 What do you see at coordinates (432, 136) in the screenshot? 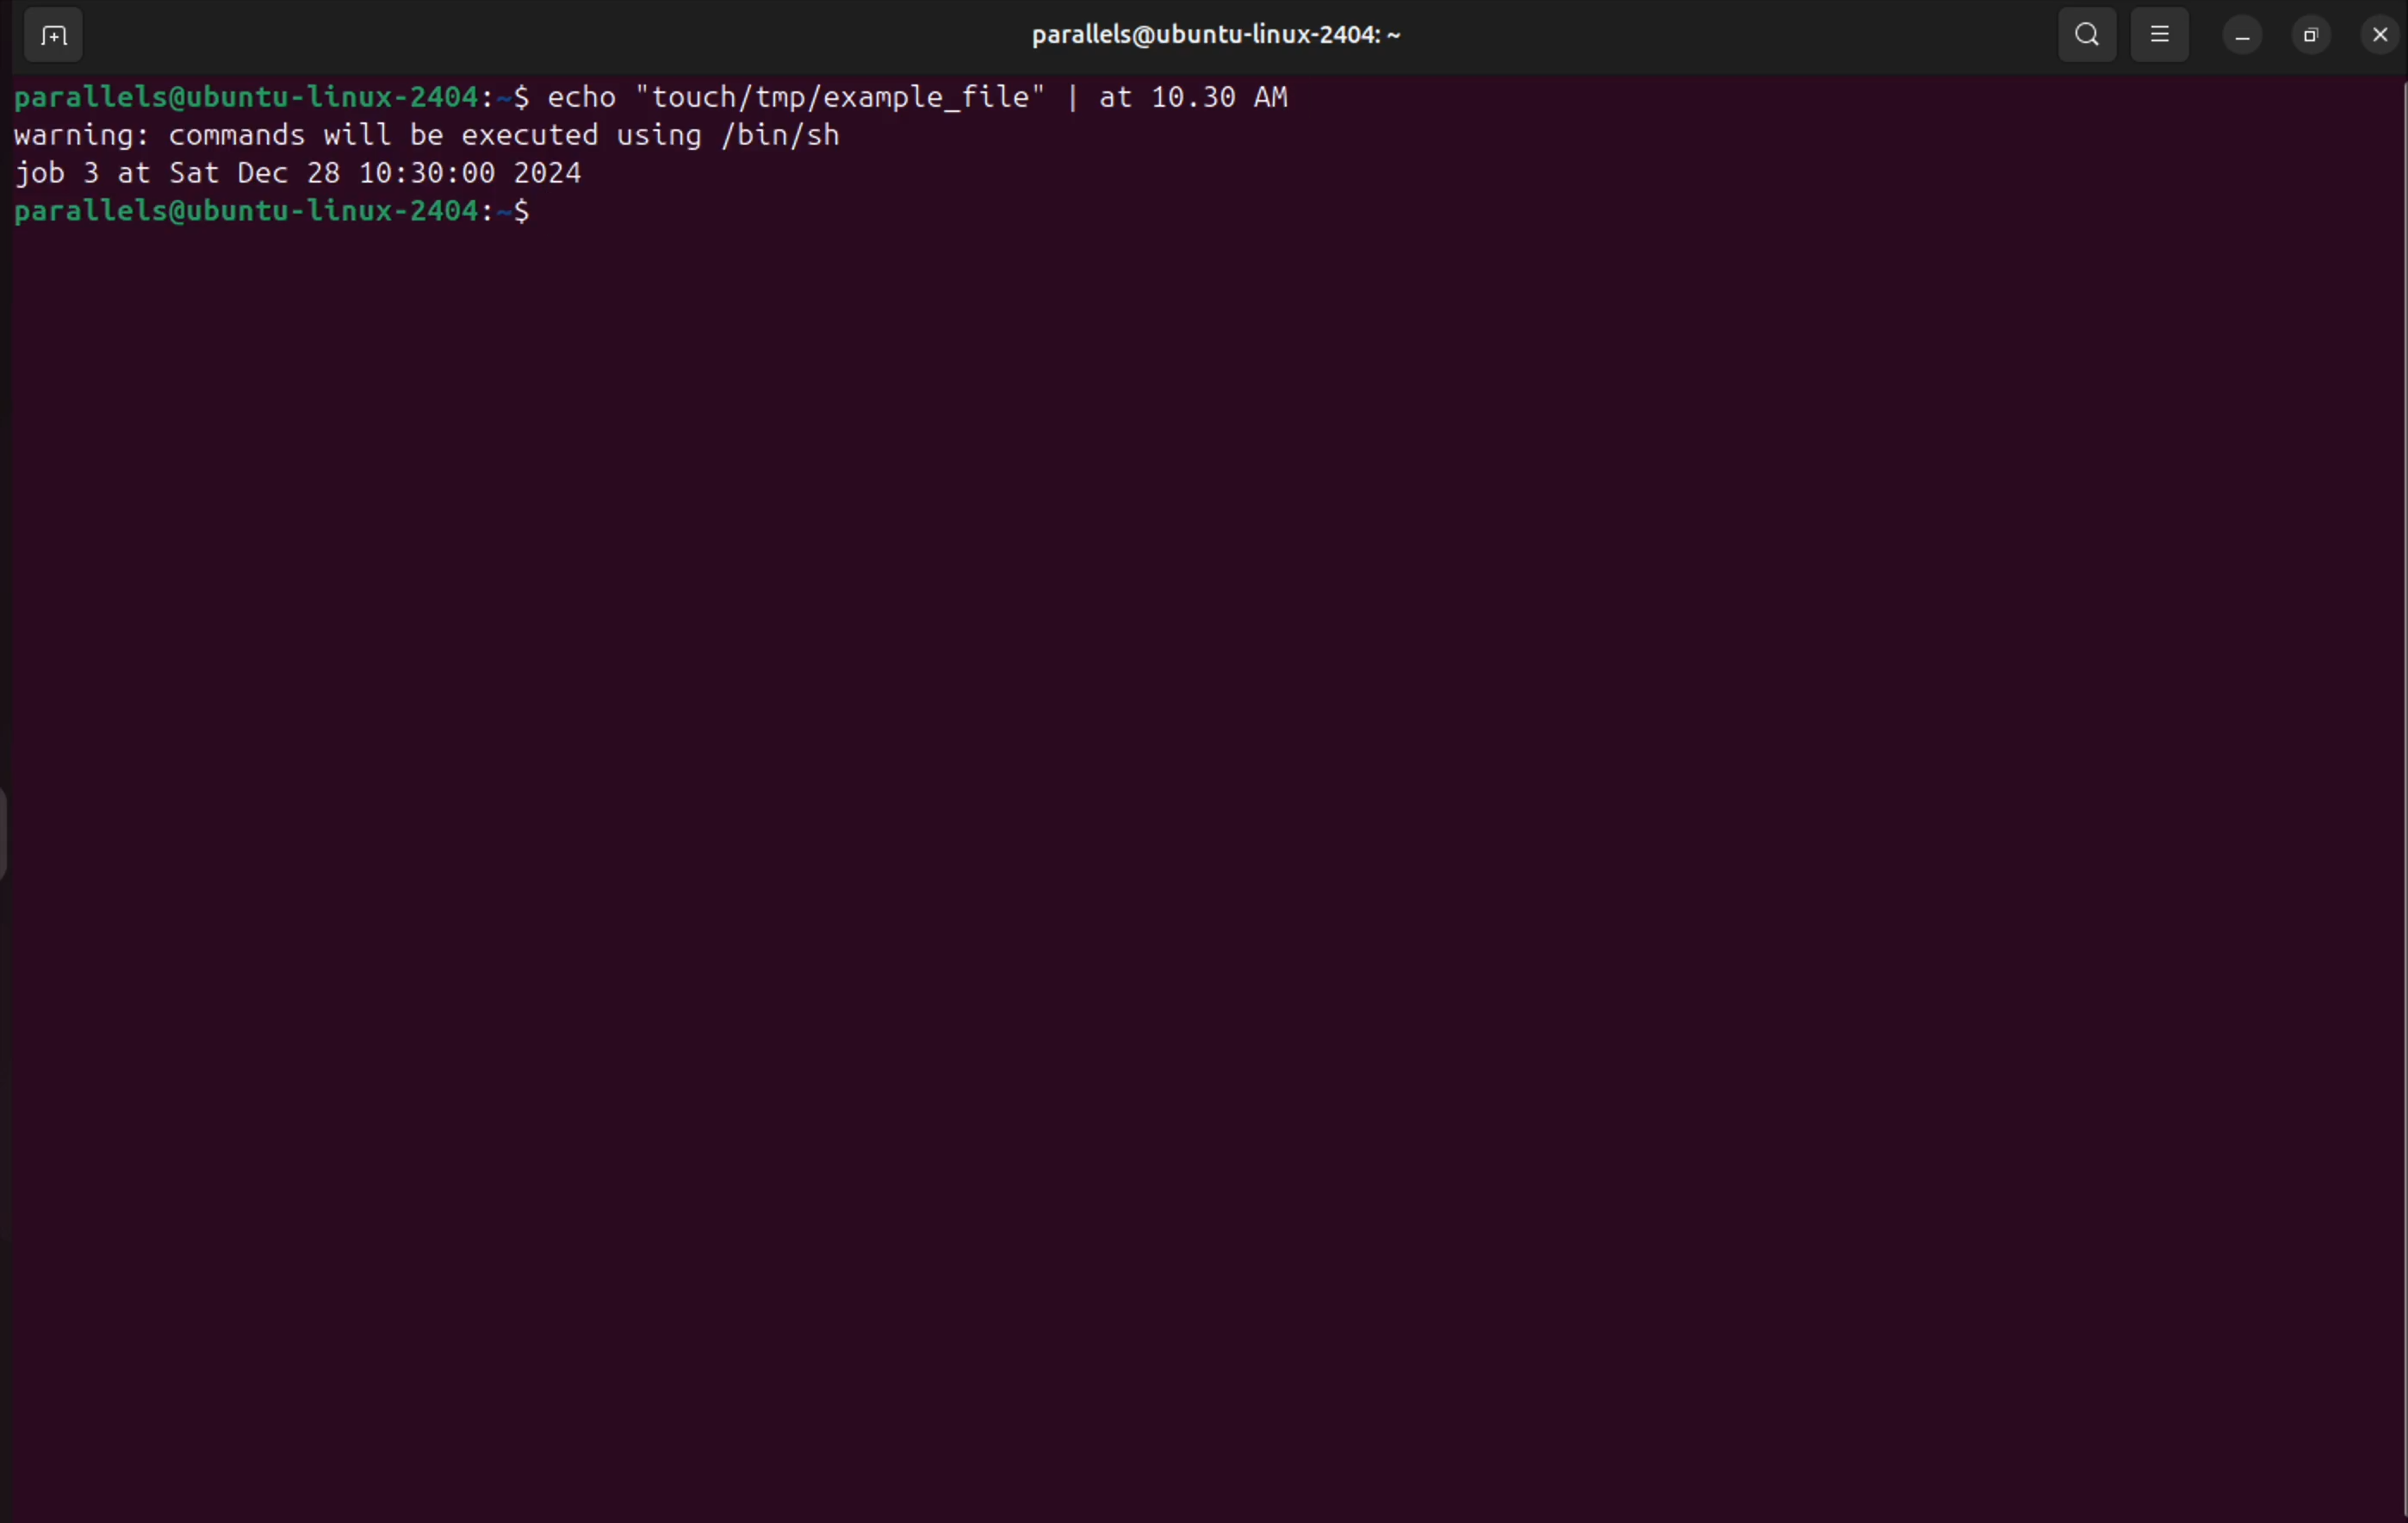
I see `warning` at bounding box center [432, 136].